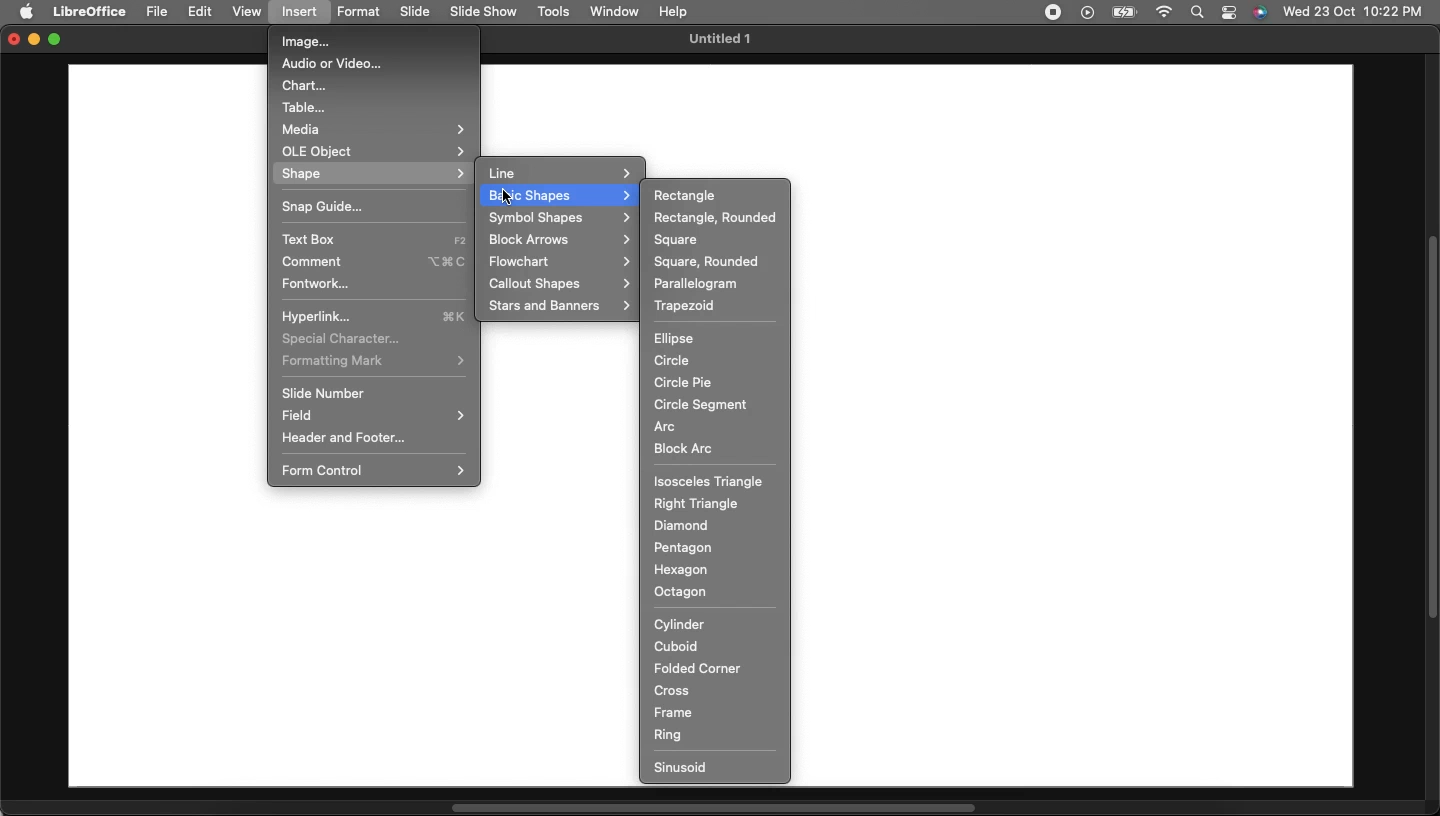 The image size is (1440, 816). What do you see at coordinates (715, 219) in the screenshot?
I see `Rectangle rounded` at bounding box center [715, 219].